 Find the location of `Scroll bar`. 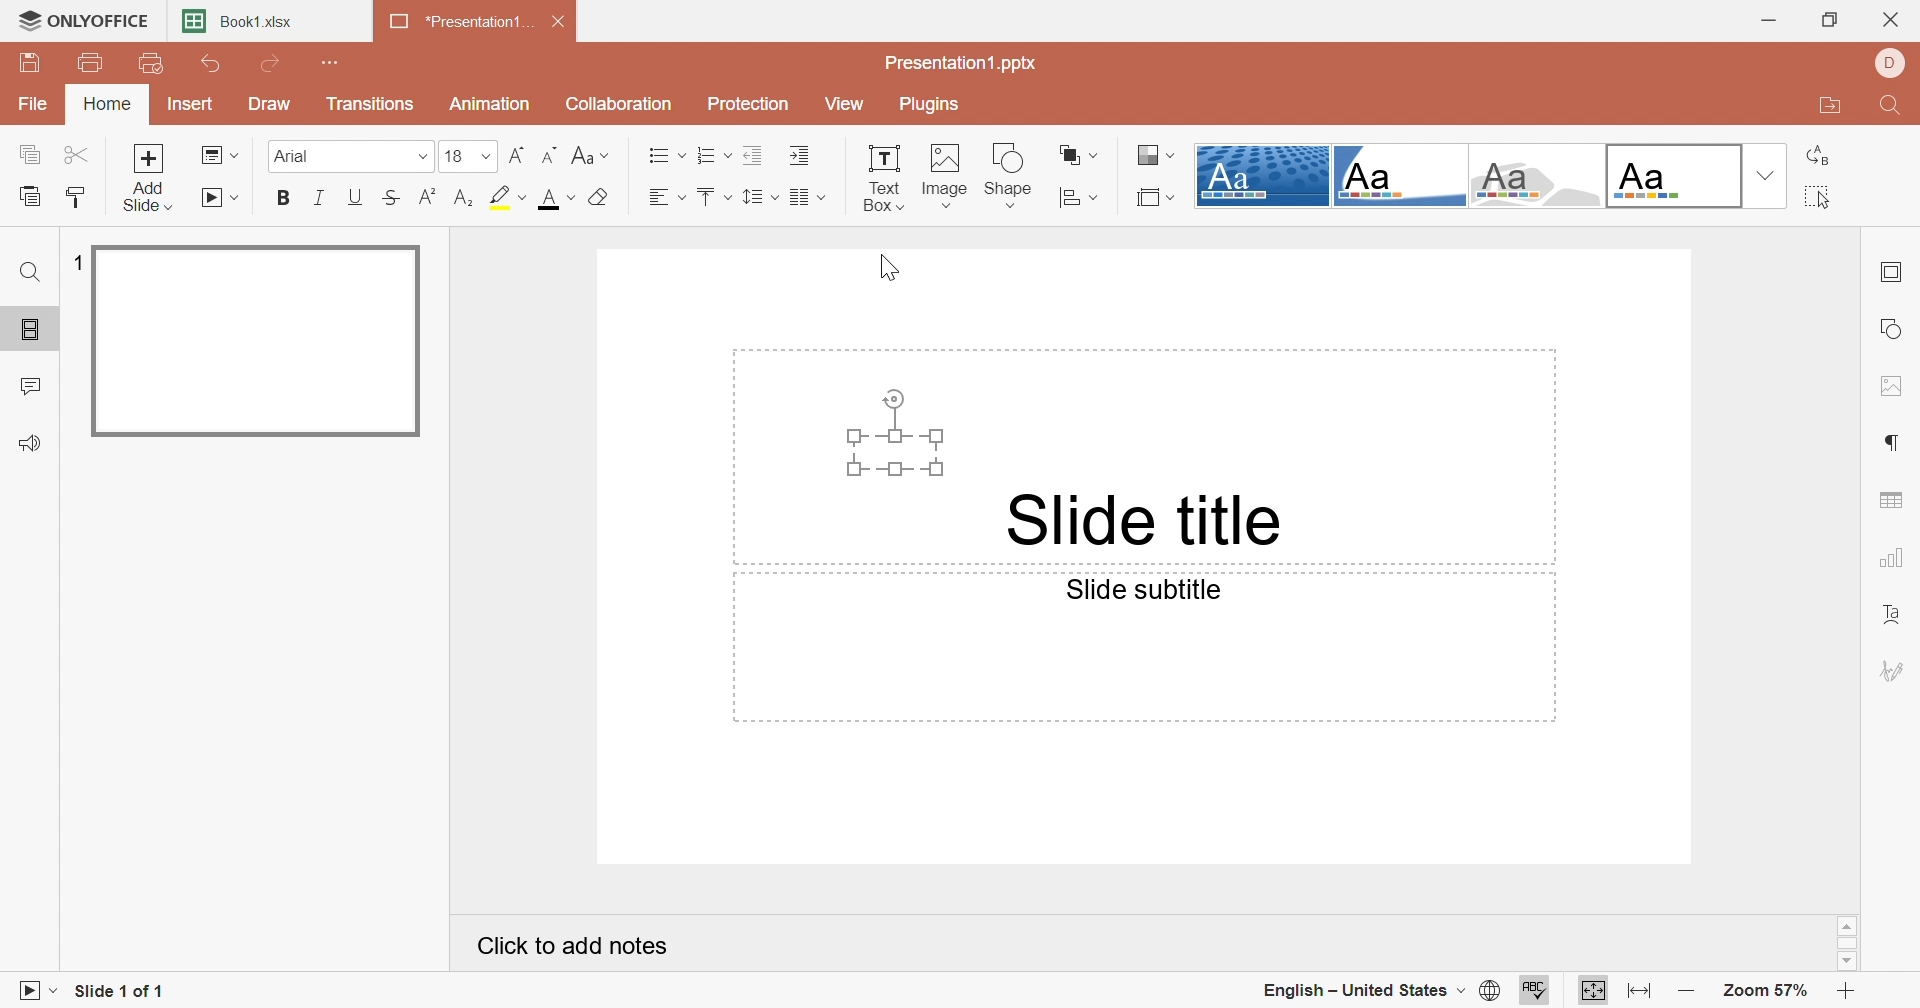

Scroll bar is located at coordinates (1849, 944).